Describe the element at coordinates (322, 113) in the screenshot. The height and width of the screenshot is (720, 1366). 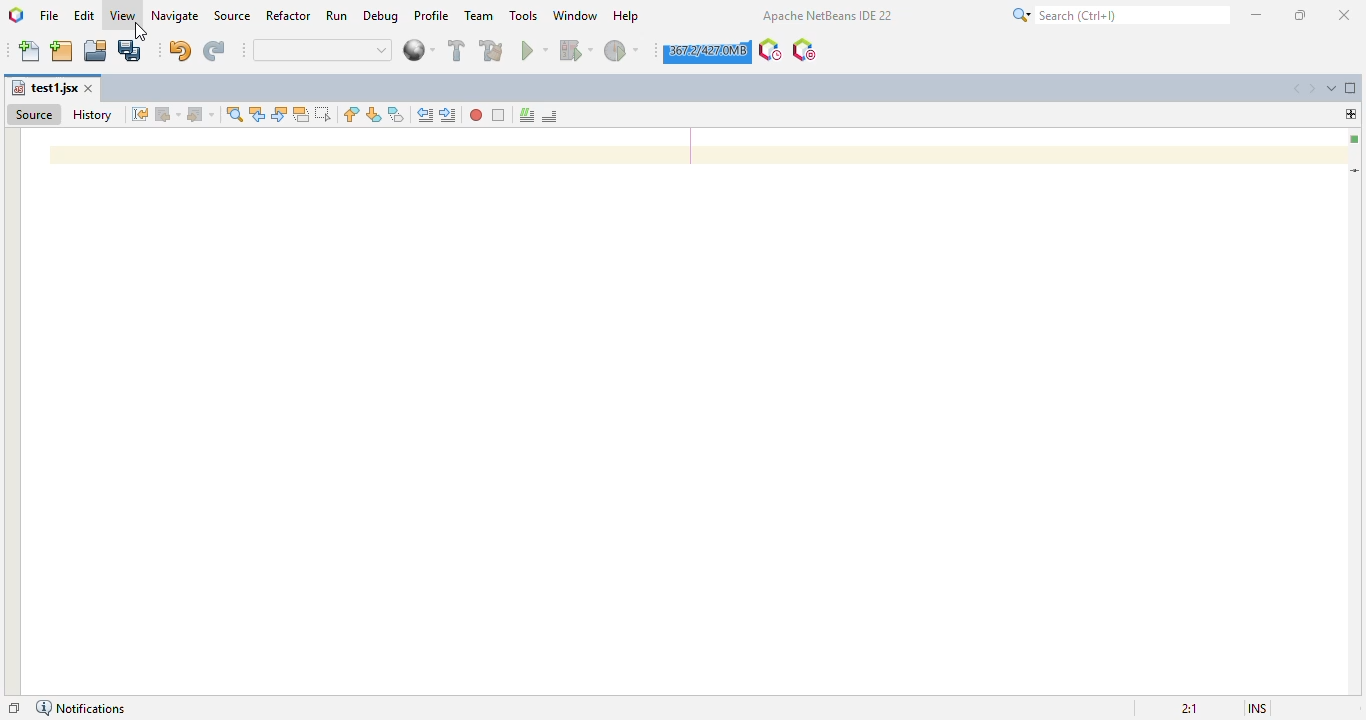
I see `toggle rectangular selection` at that location.